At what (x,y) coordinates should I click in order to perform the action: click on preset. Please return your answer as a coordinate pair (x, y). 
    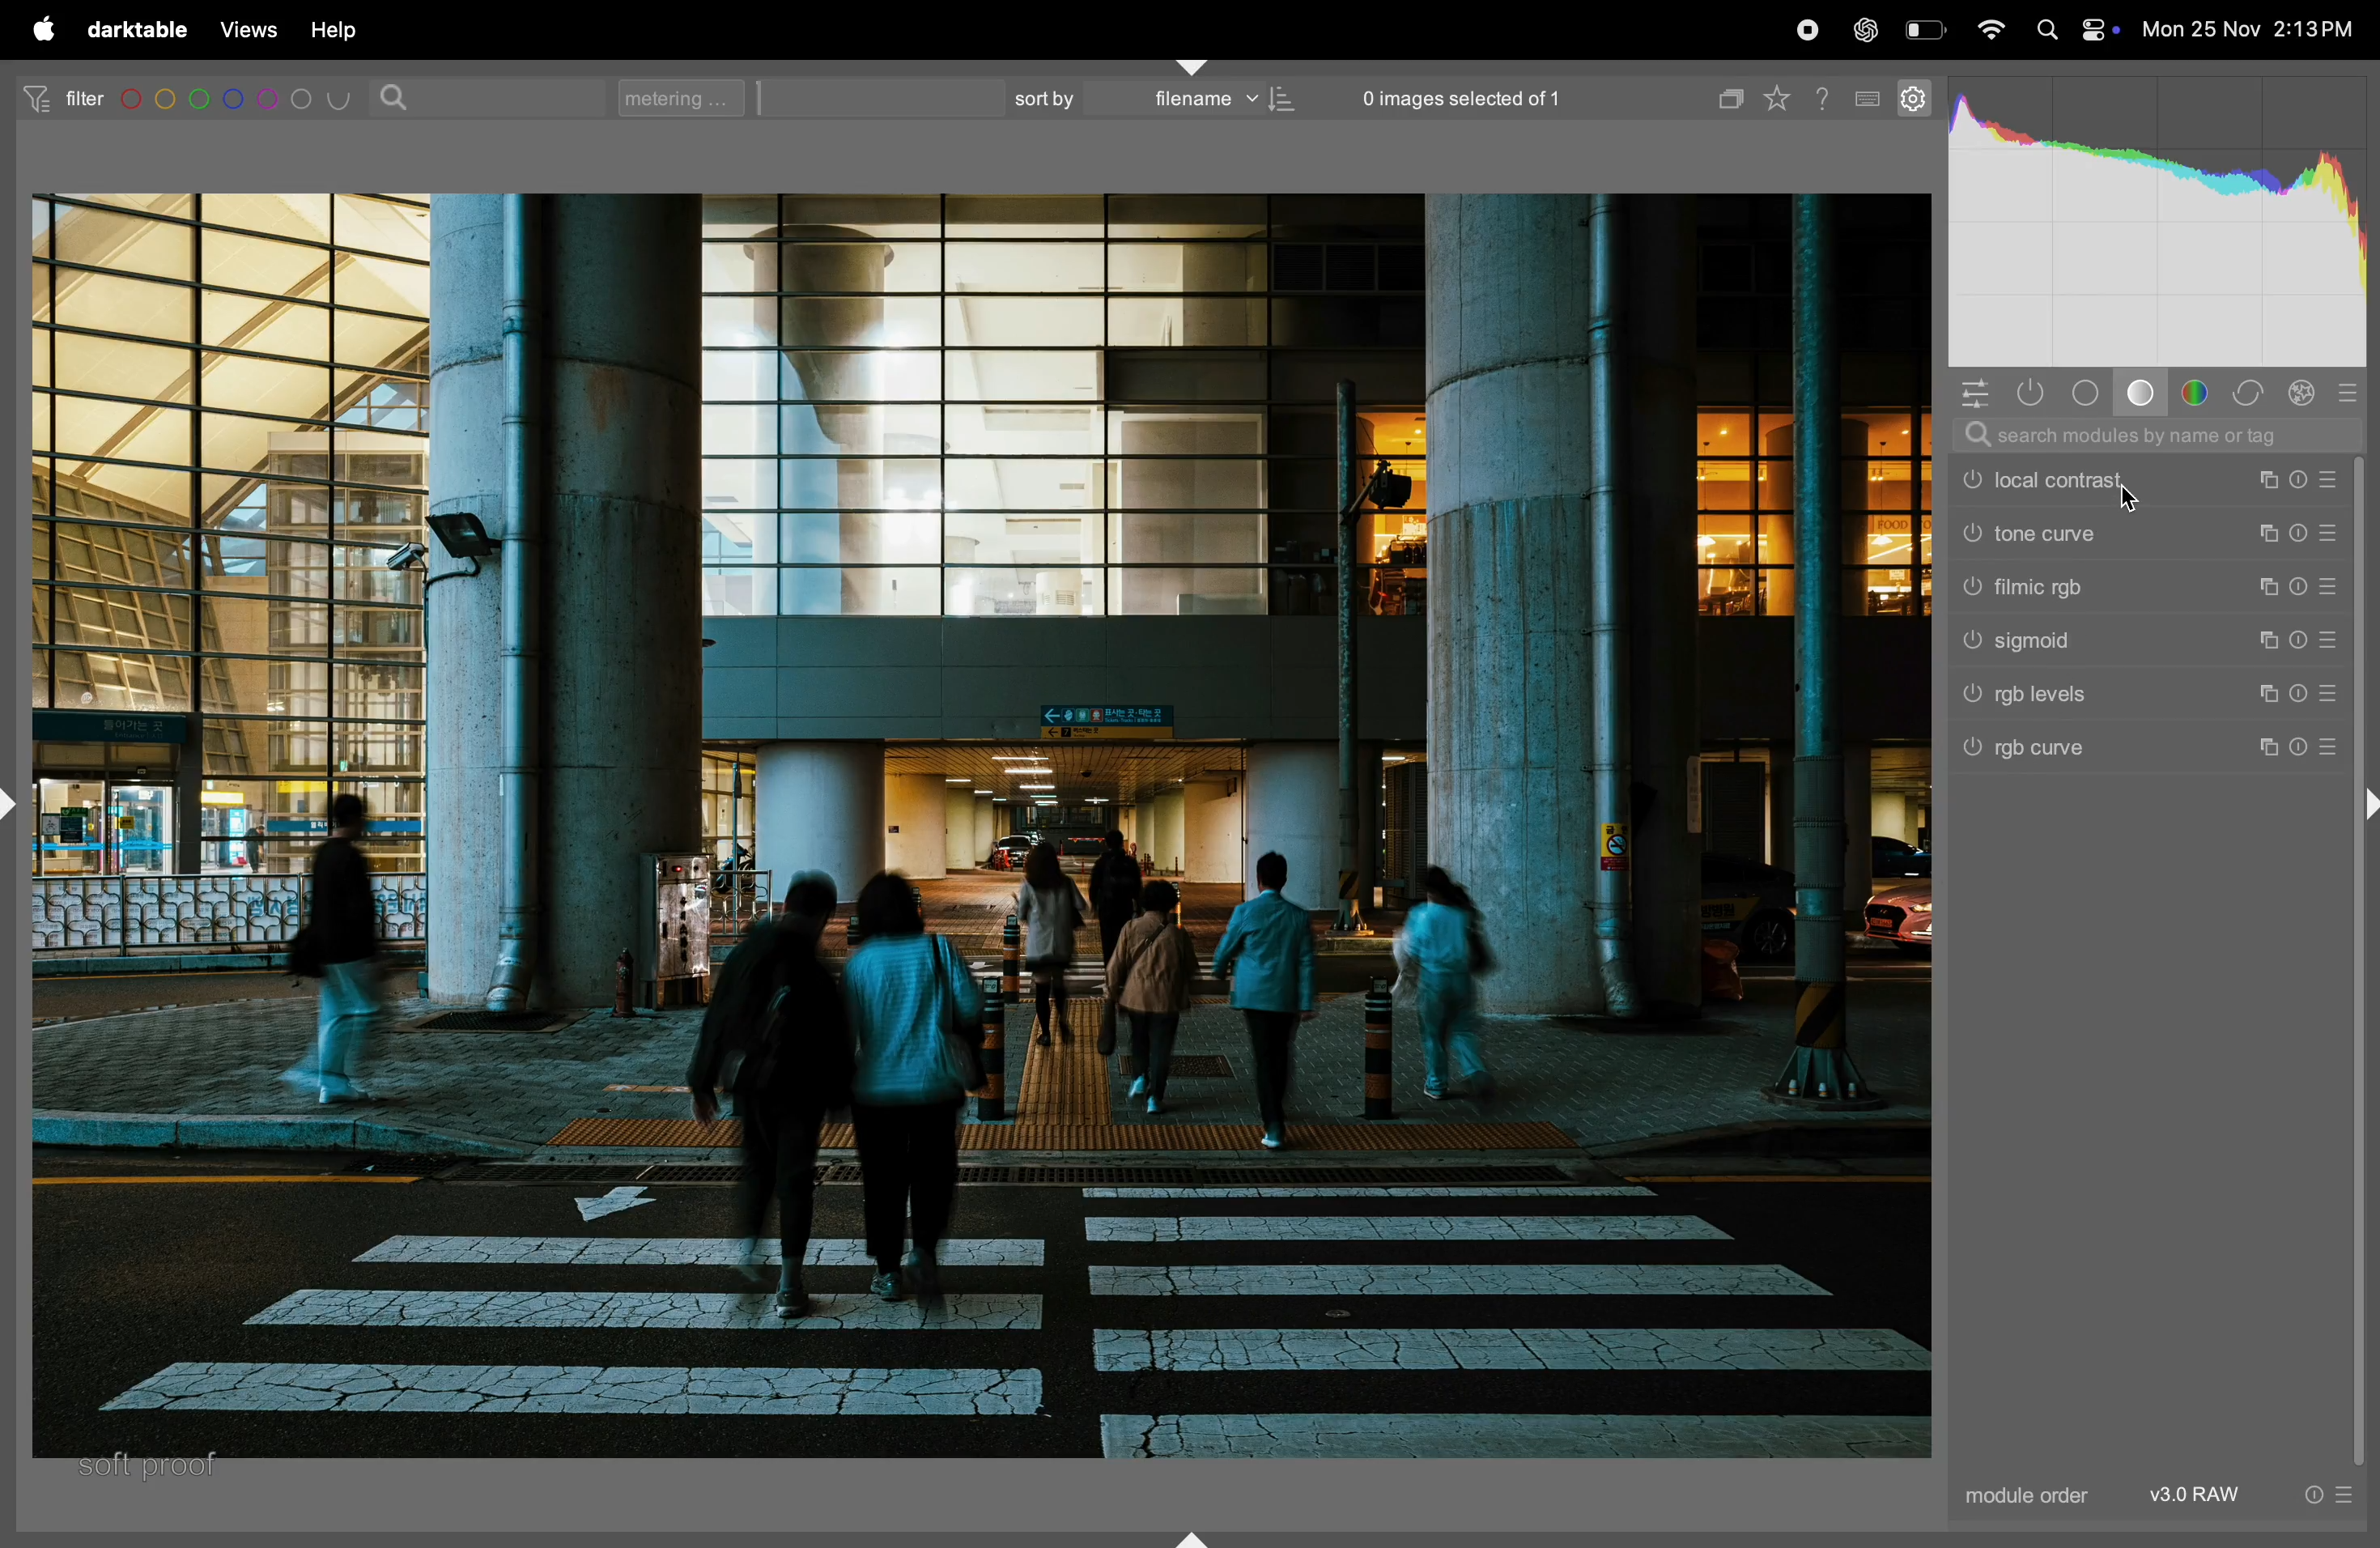
    Looking at the image, I should click on (2342, 1493).